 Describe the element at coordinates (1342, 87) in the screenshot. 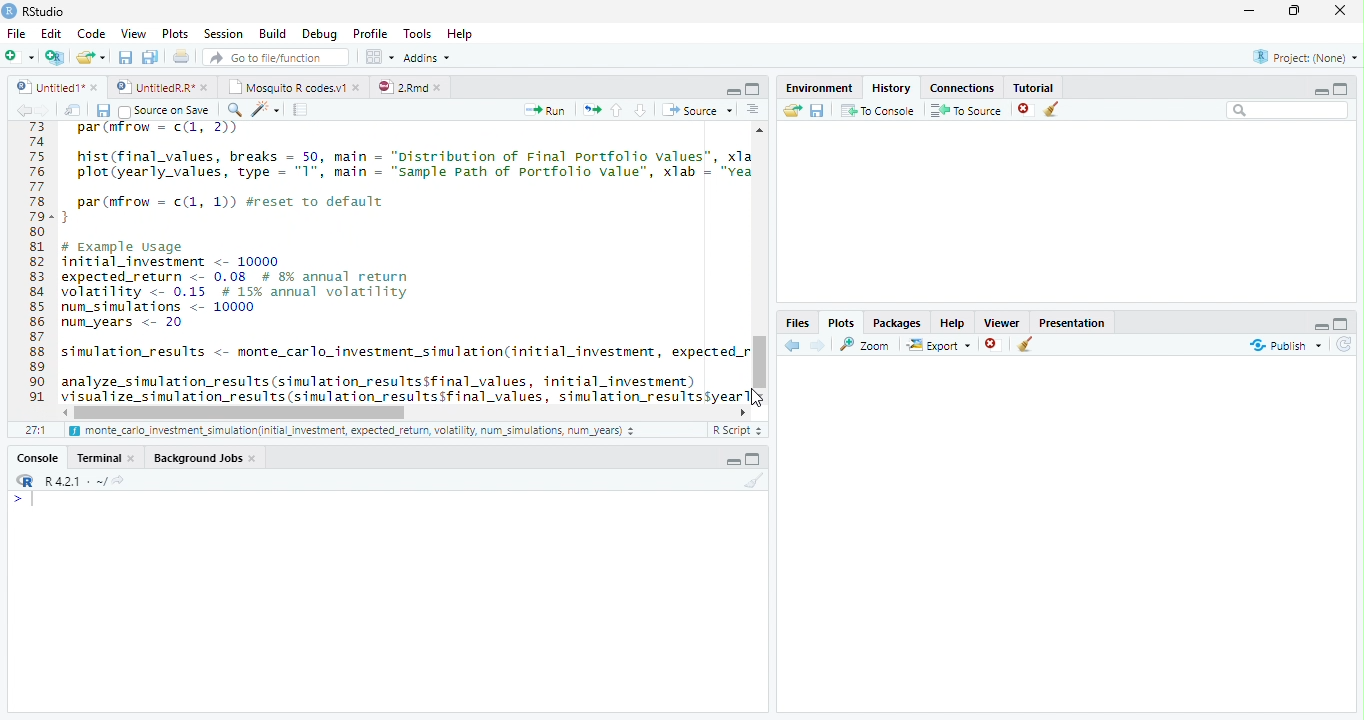

I see `Full Height` at that location.